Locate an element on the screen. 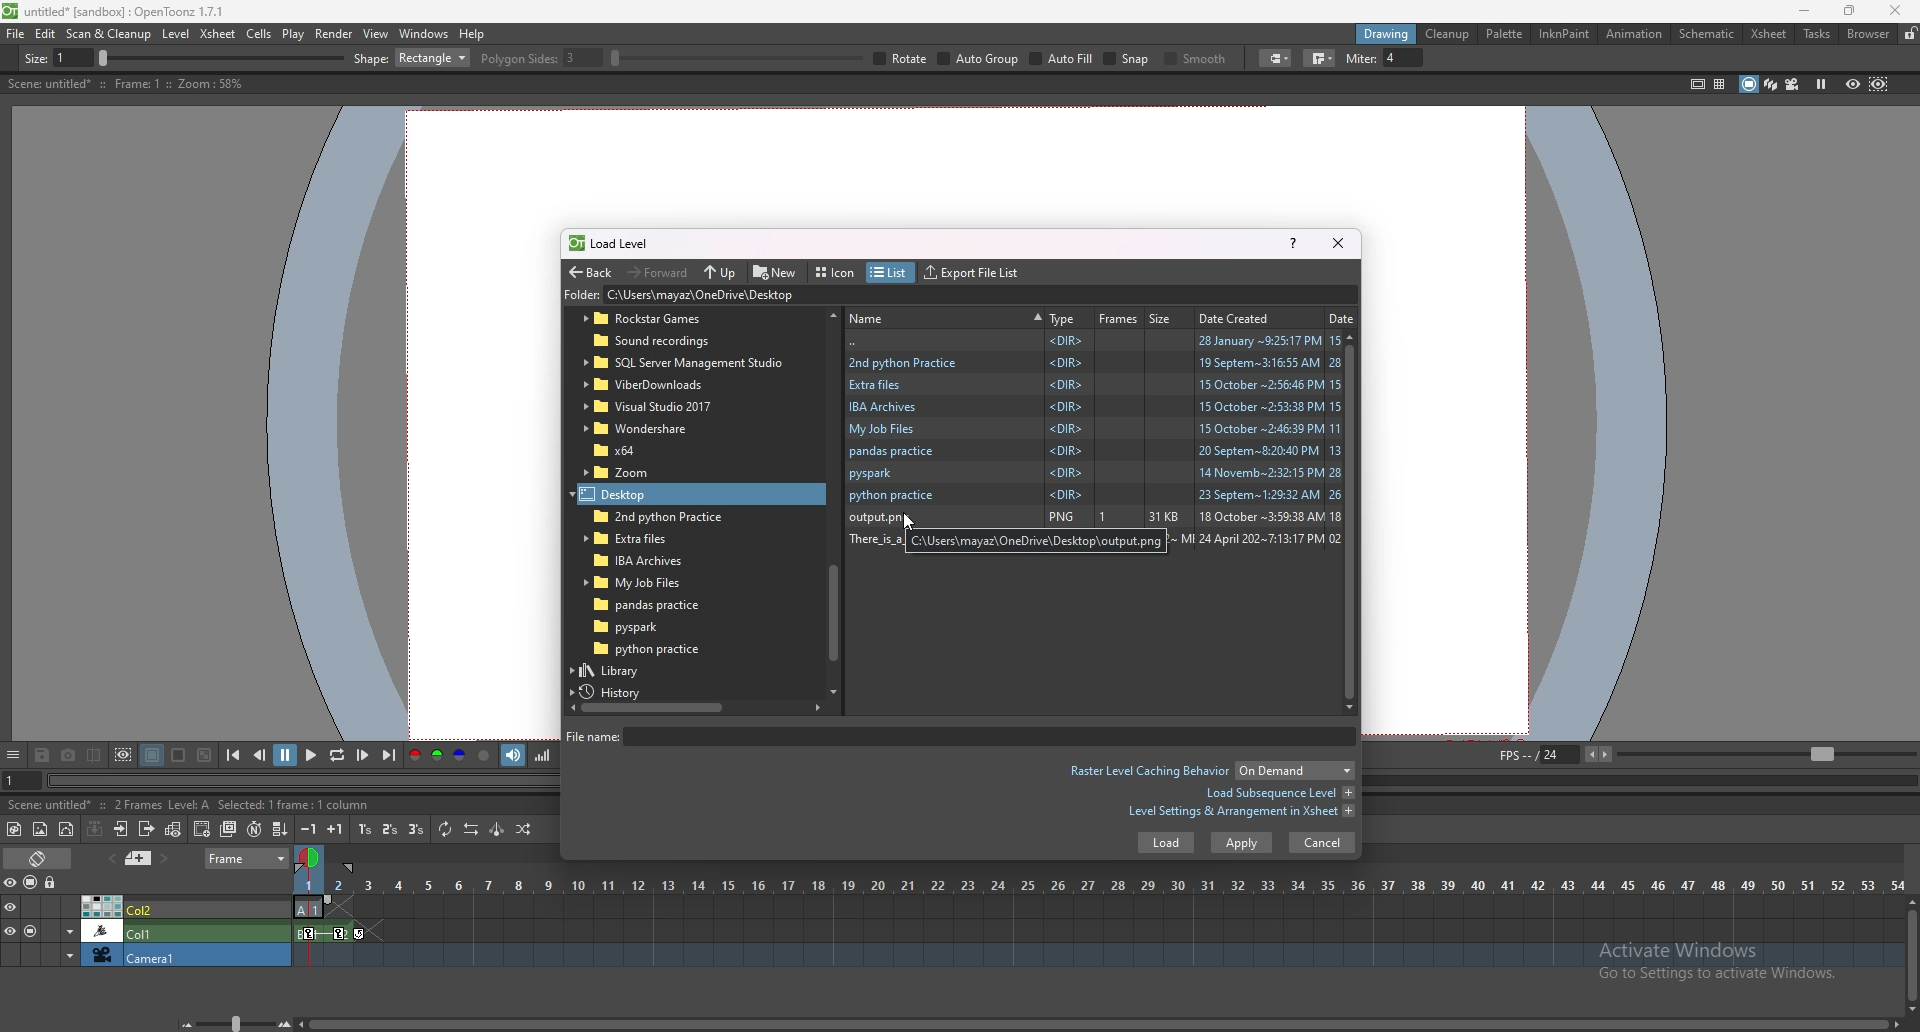 The width and height of the screenshot is (1920, 1032). help is located at coordinates (472, 34).